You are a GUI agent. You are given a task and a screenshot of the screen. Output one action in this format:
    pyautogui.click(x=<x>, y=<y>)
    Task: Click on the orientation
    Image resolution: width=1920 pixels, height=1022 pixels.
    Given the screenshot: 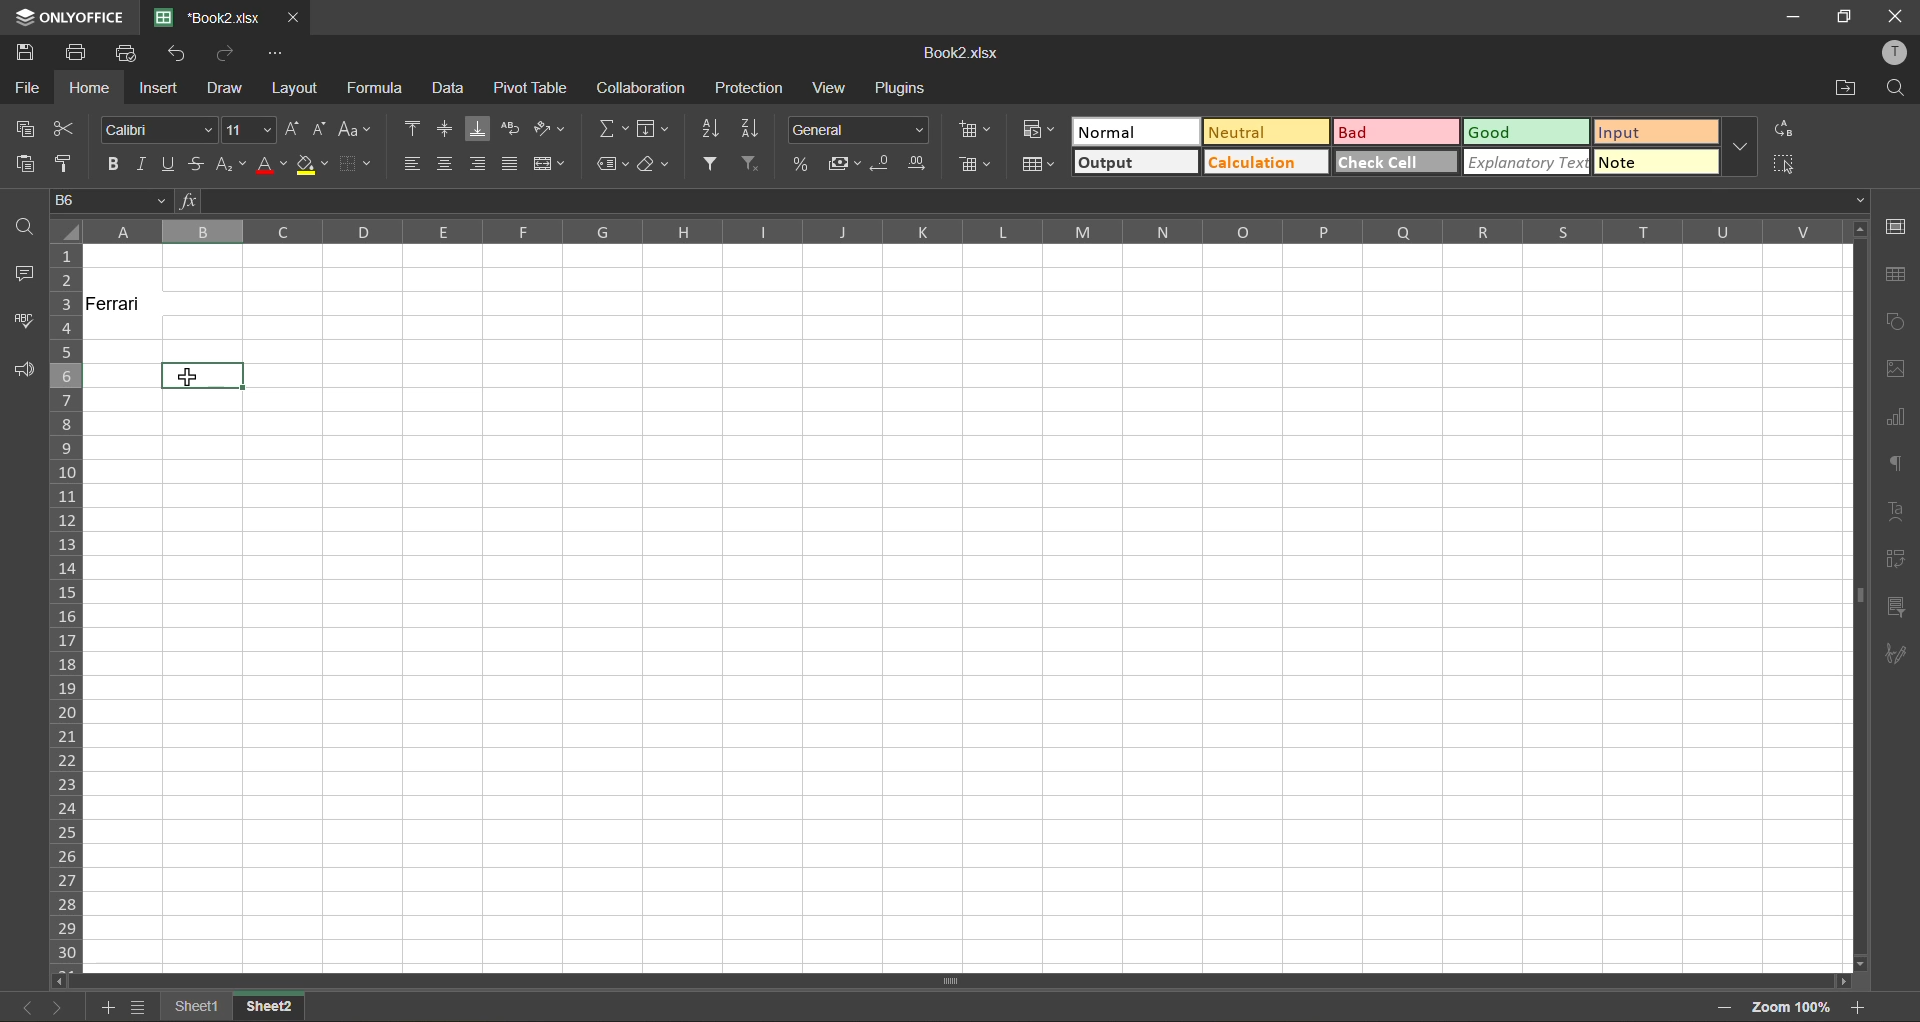 What is the action you would take?
    pyautogui.click(x=549, y=128)
    